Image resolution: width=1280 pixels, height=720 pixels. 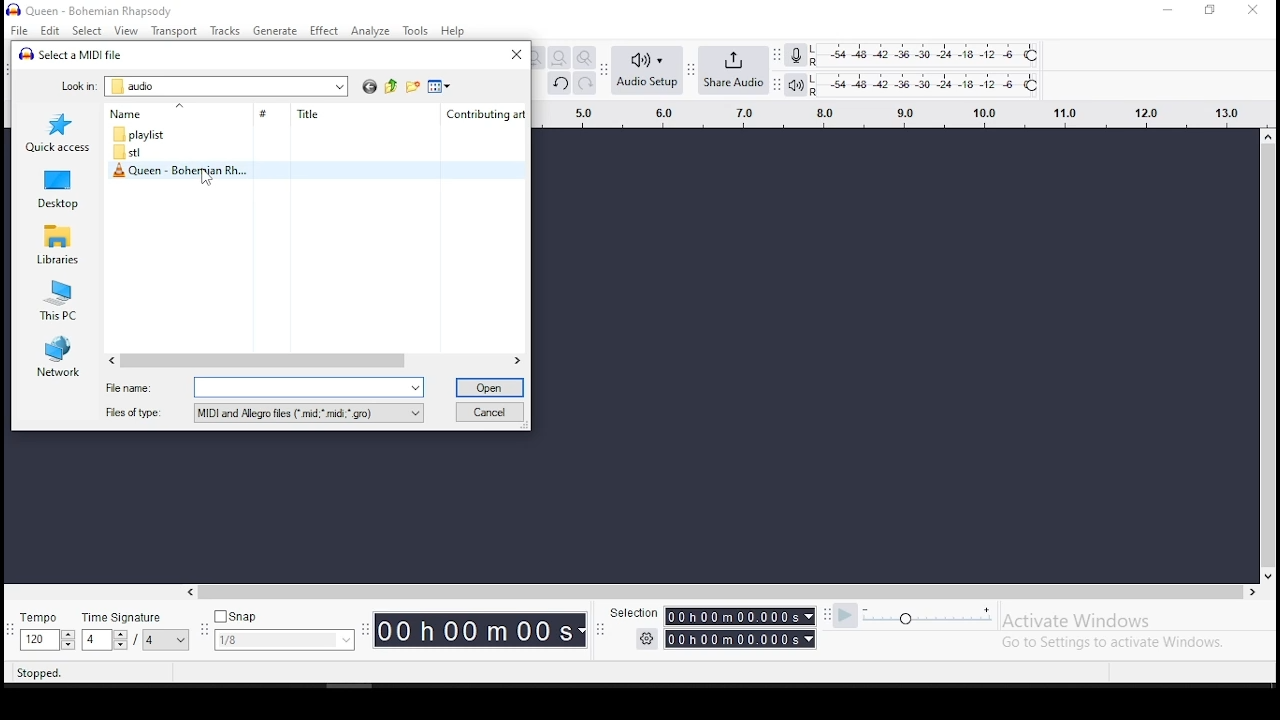 I want to click on tracks, so click(x=225, y=31).